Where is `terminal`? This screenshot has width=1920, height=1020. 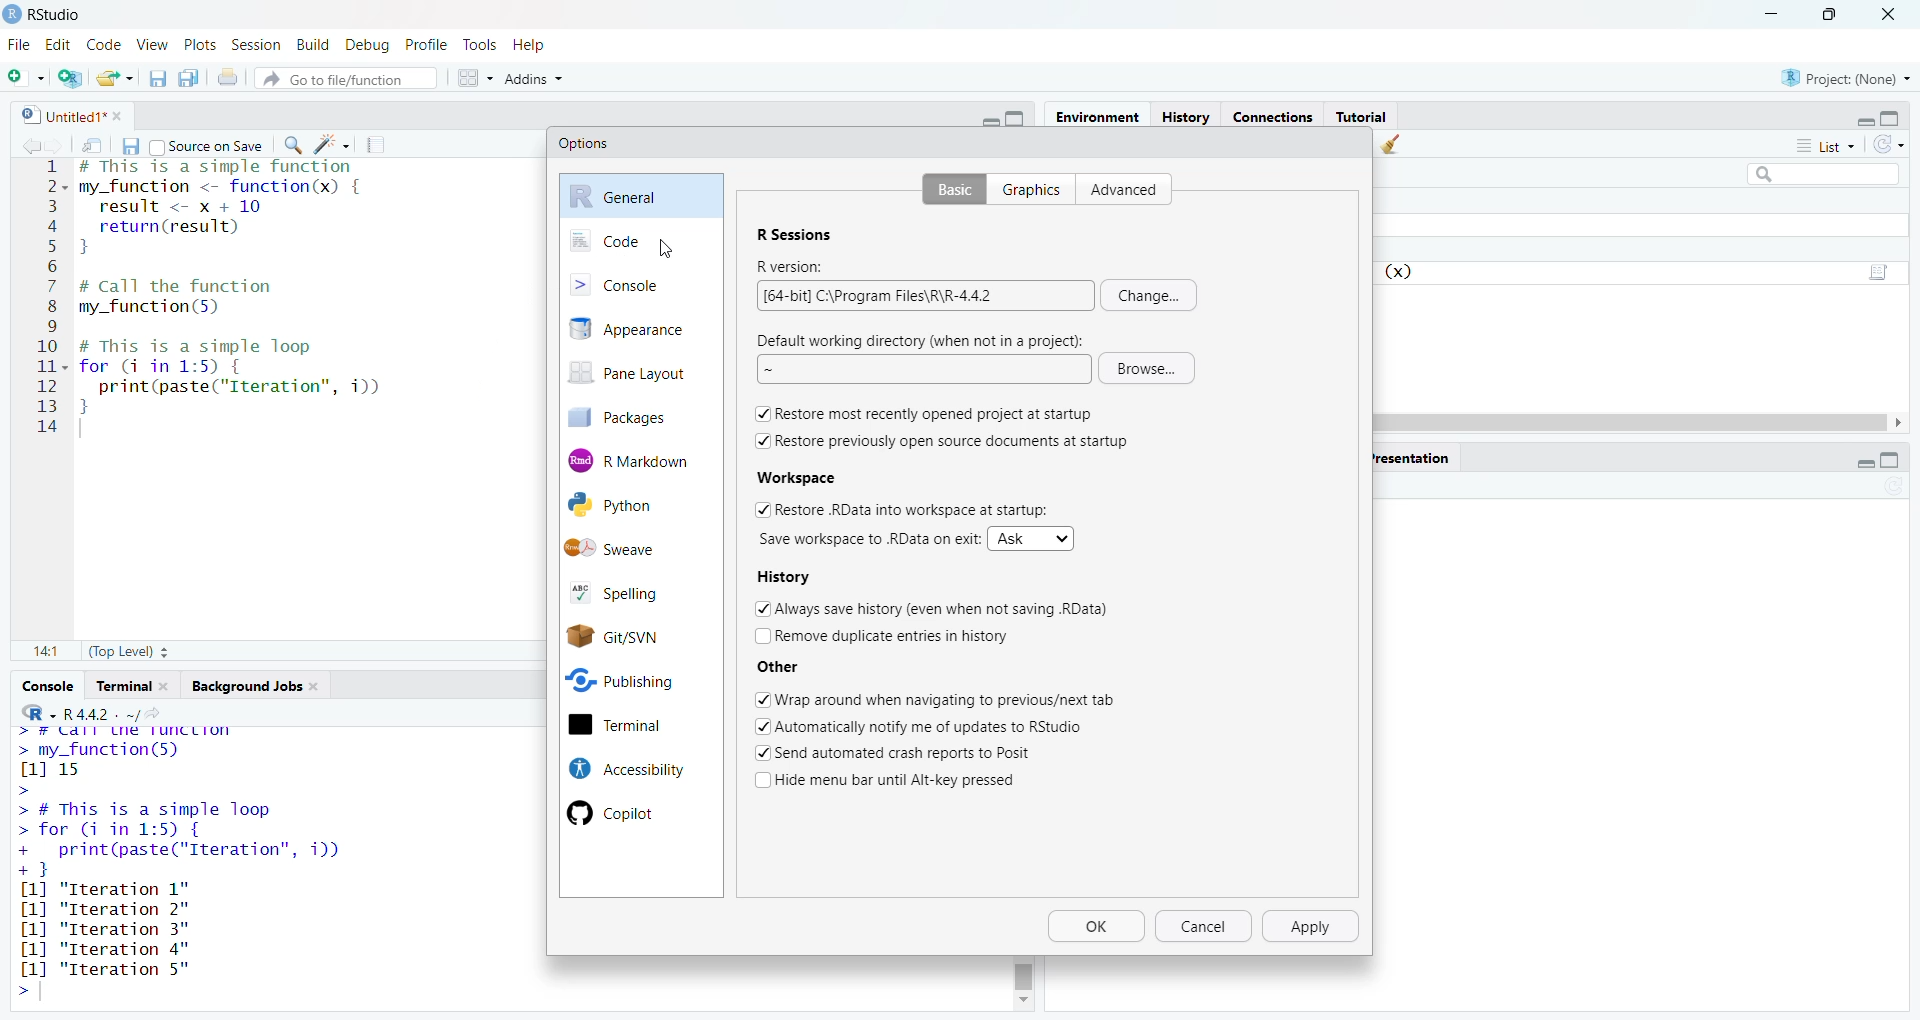
terminal is located at coordinates (638, 726).